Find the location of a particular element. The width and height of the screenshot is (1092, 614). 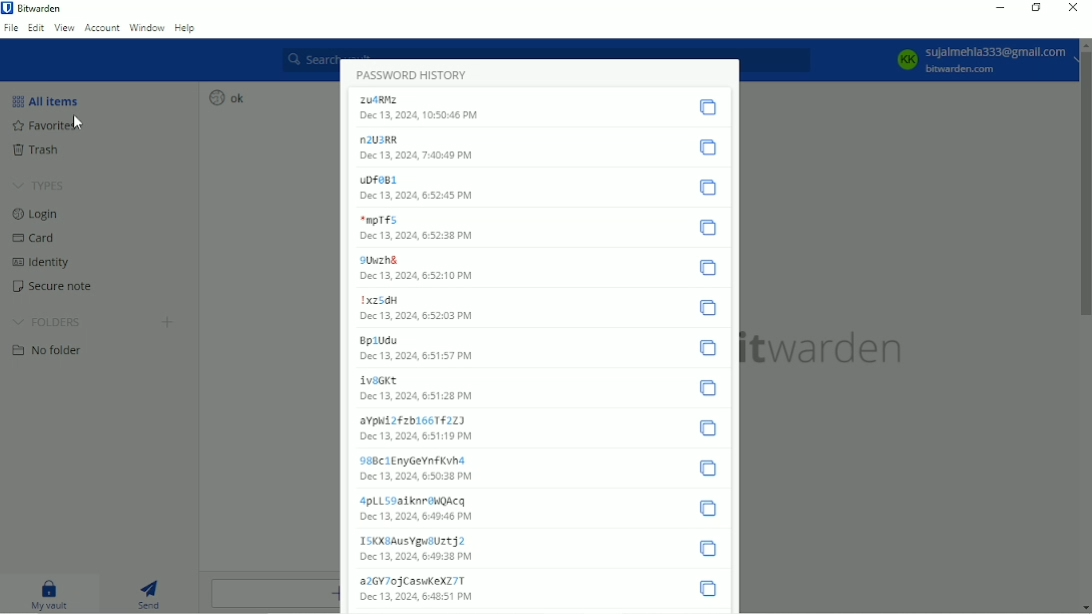

Edit is located at coordinates (36, 28).